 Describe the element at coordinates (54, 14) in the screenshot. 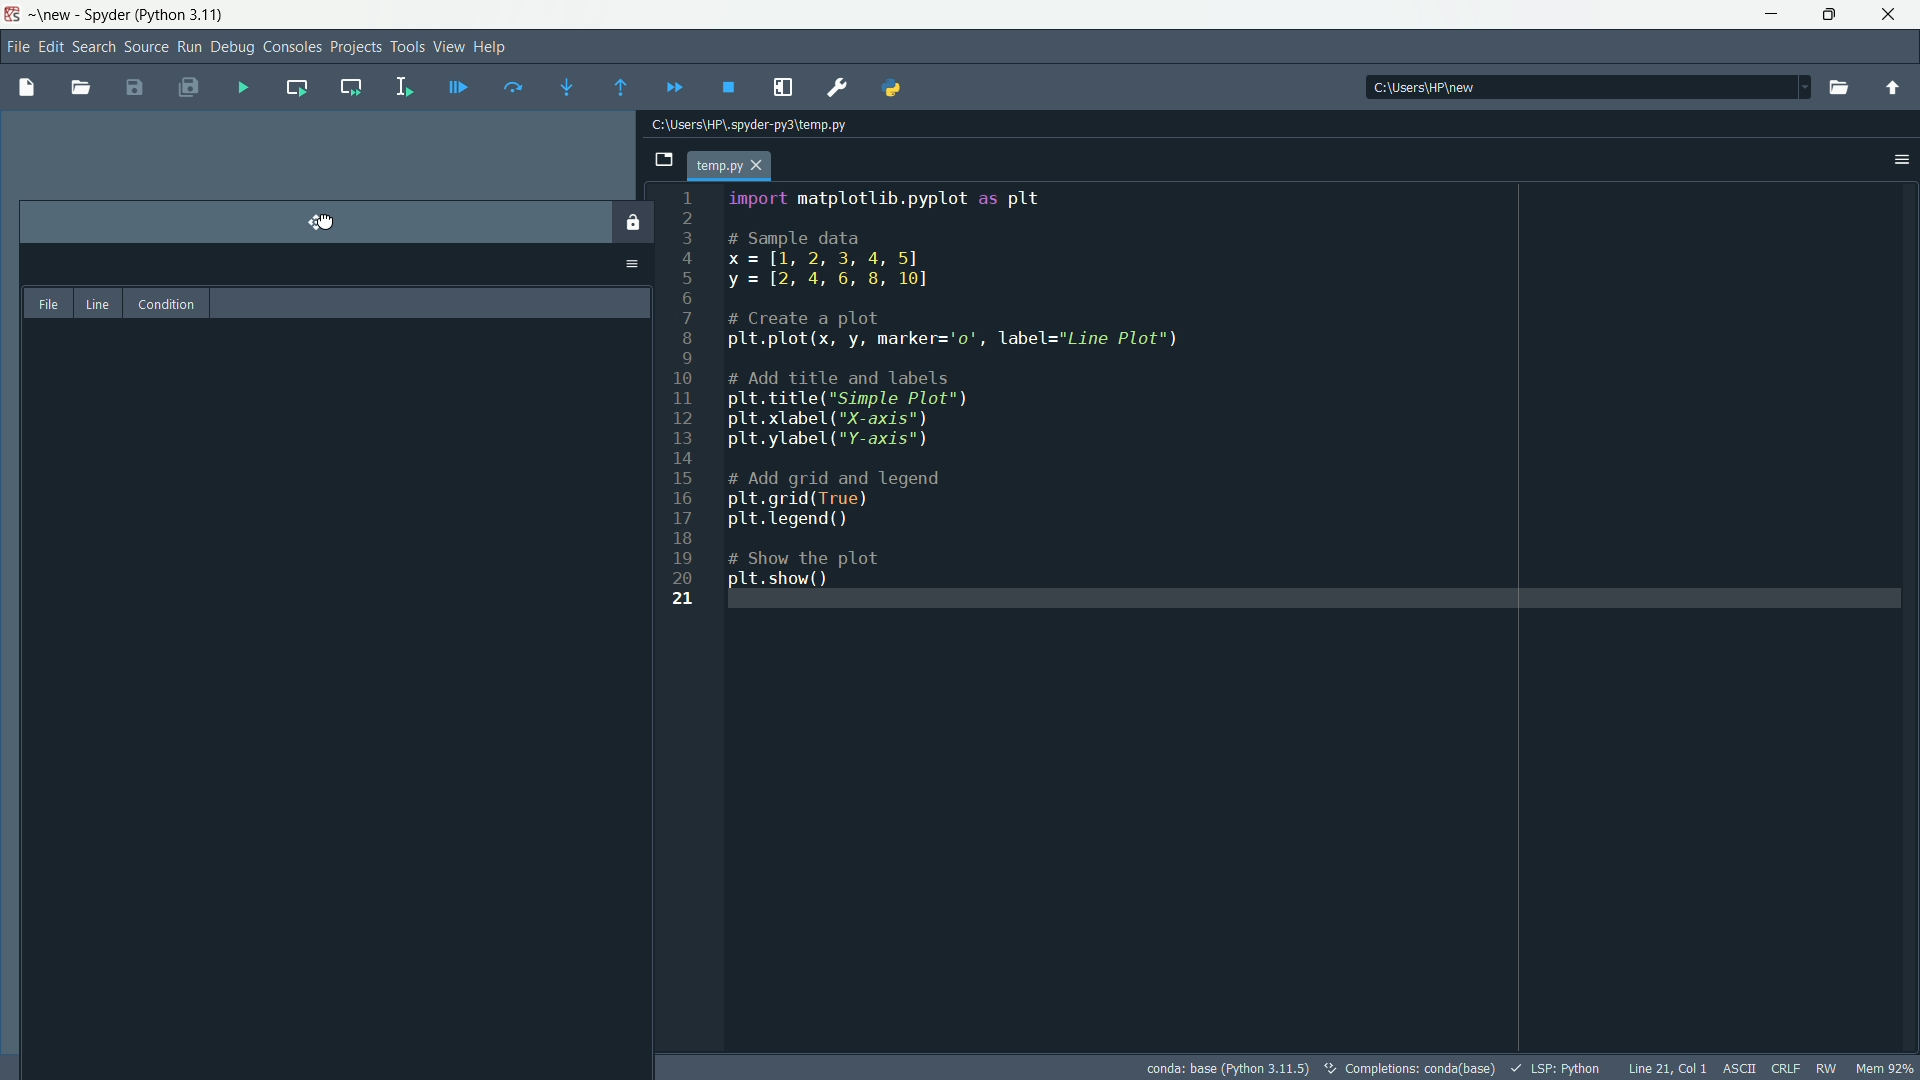

I see `new` at that location.